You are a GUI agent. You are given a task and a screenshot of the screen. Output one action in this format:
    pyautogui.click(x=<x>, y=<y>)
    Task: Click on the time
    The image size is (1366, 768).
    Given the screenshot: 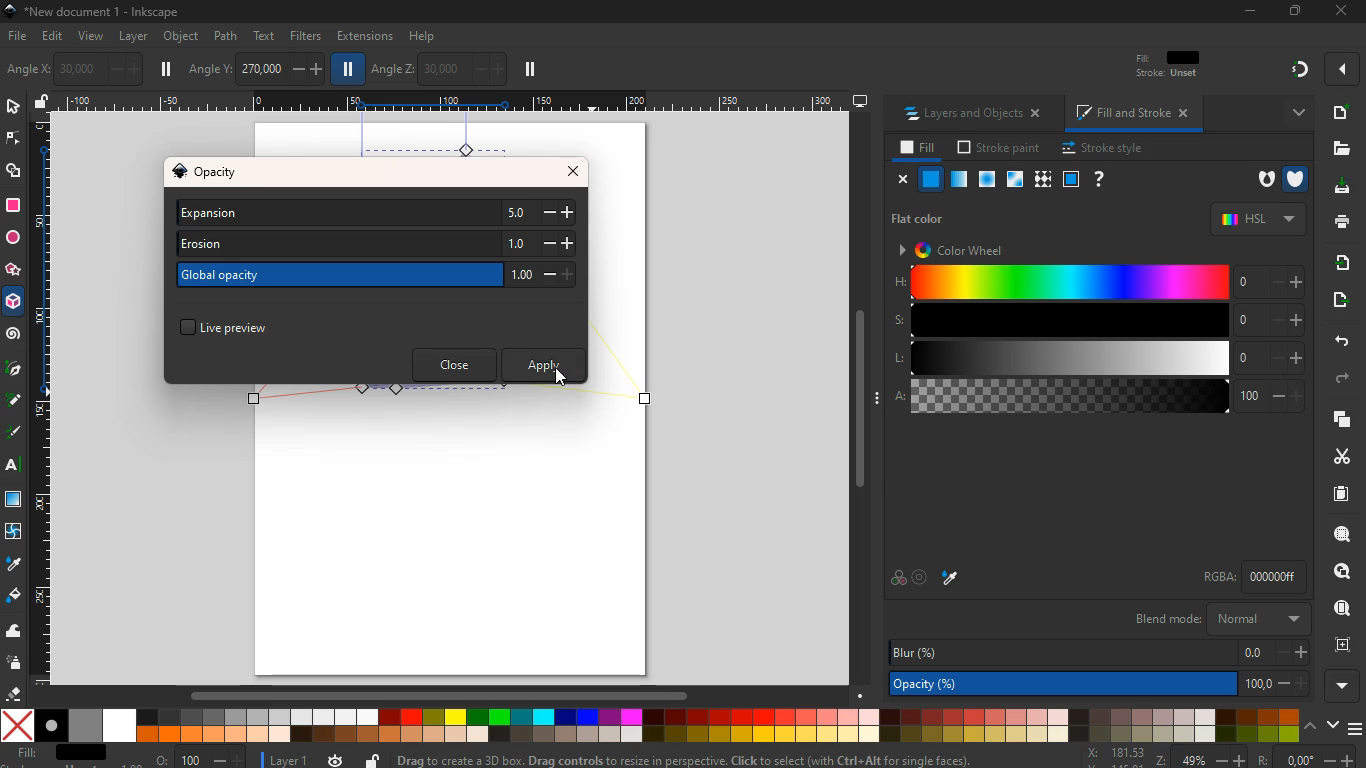 What is the action you would take?
    pyautogui.click(x=334, y=760)
    